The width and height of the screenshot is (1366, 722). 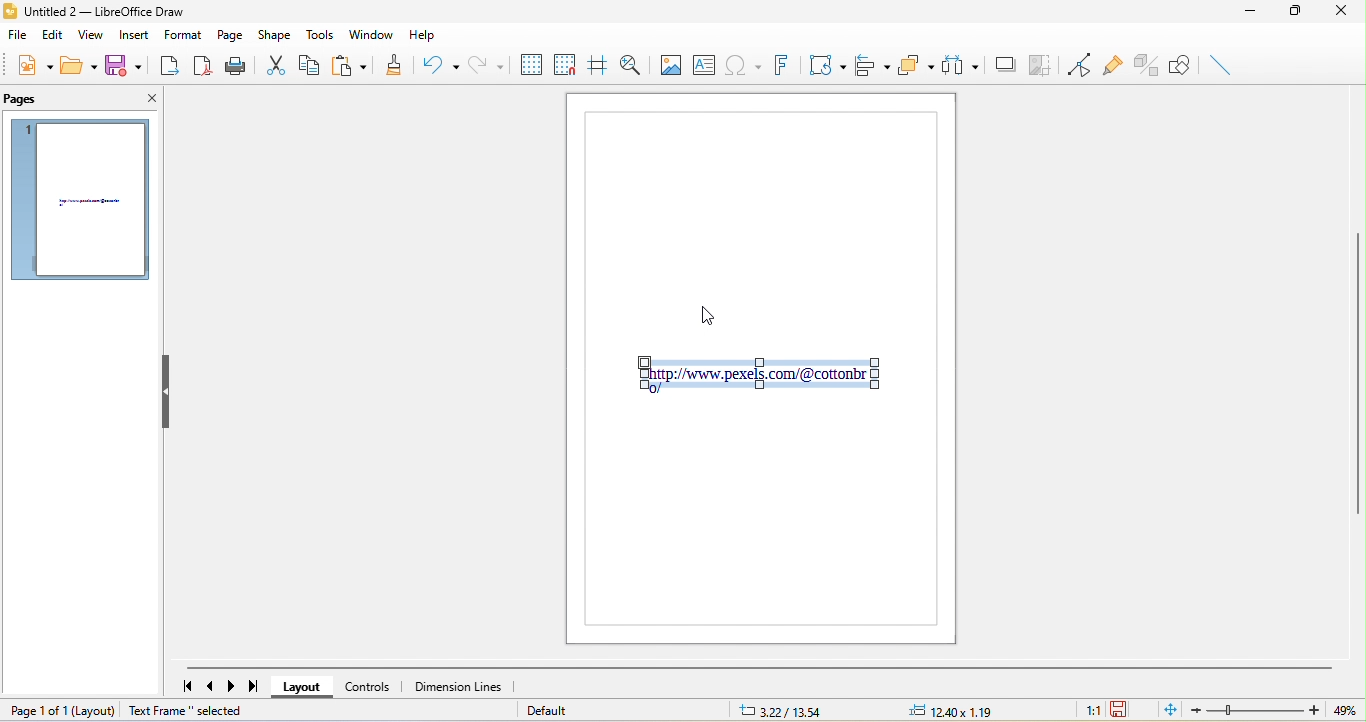 What do you see at coordinates (28, 69) in the screenshot?
I see `new` at bounding box center [28, 69].